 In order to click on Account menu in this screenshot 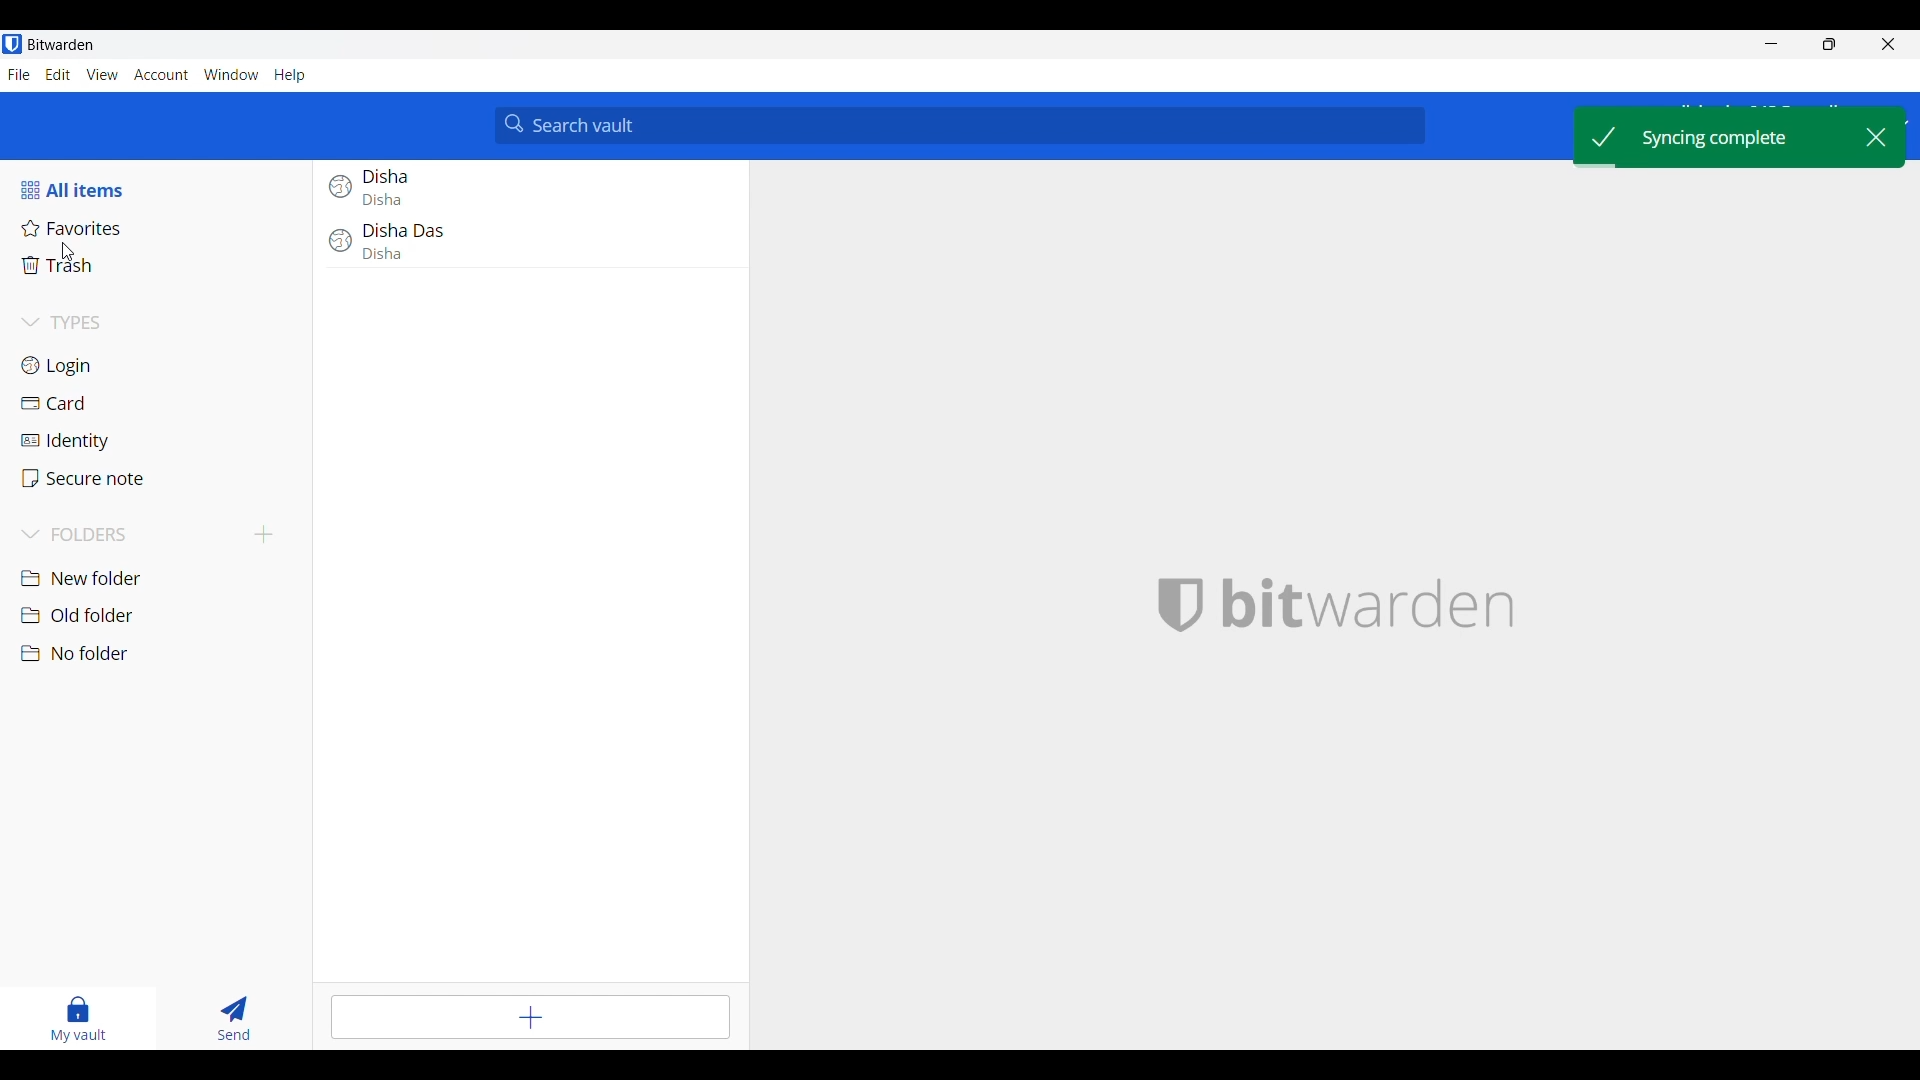, I will do `click(161, 75)`.